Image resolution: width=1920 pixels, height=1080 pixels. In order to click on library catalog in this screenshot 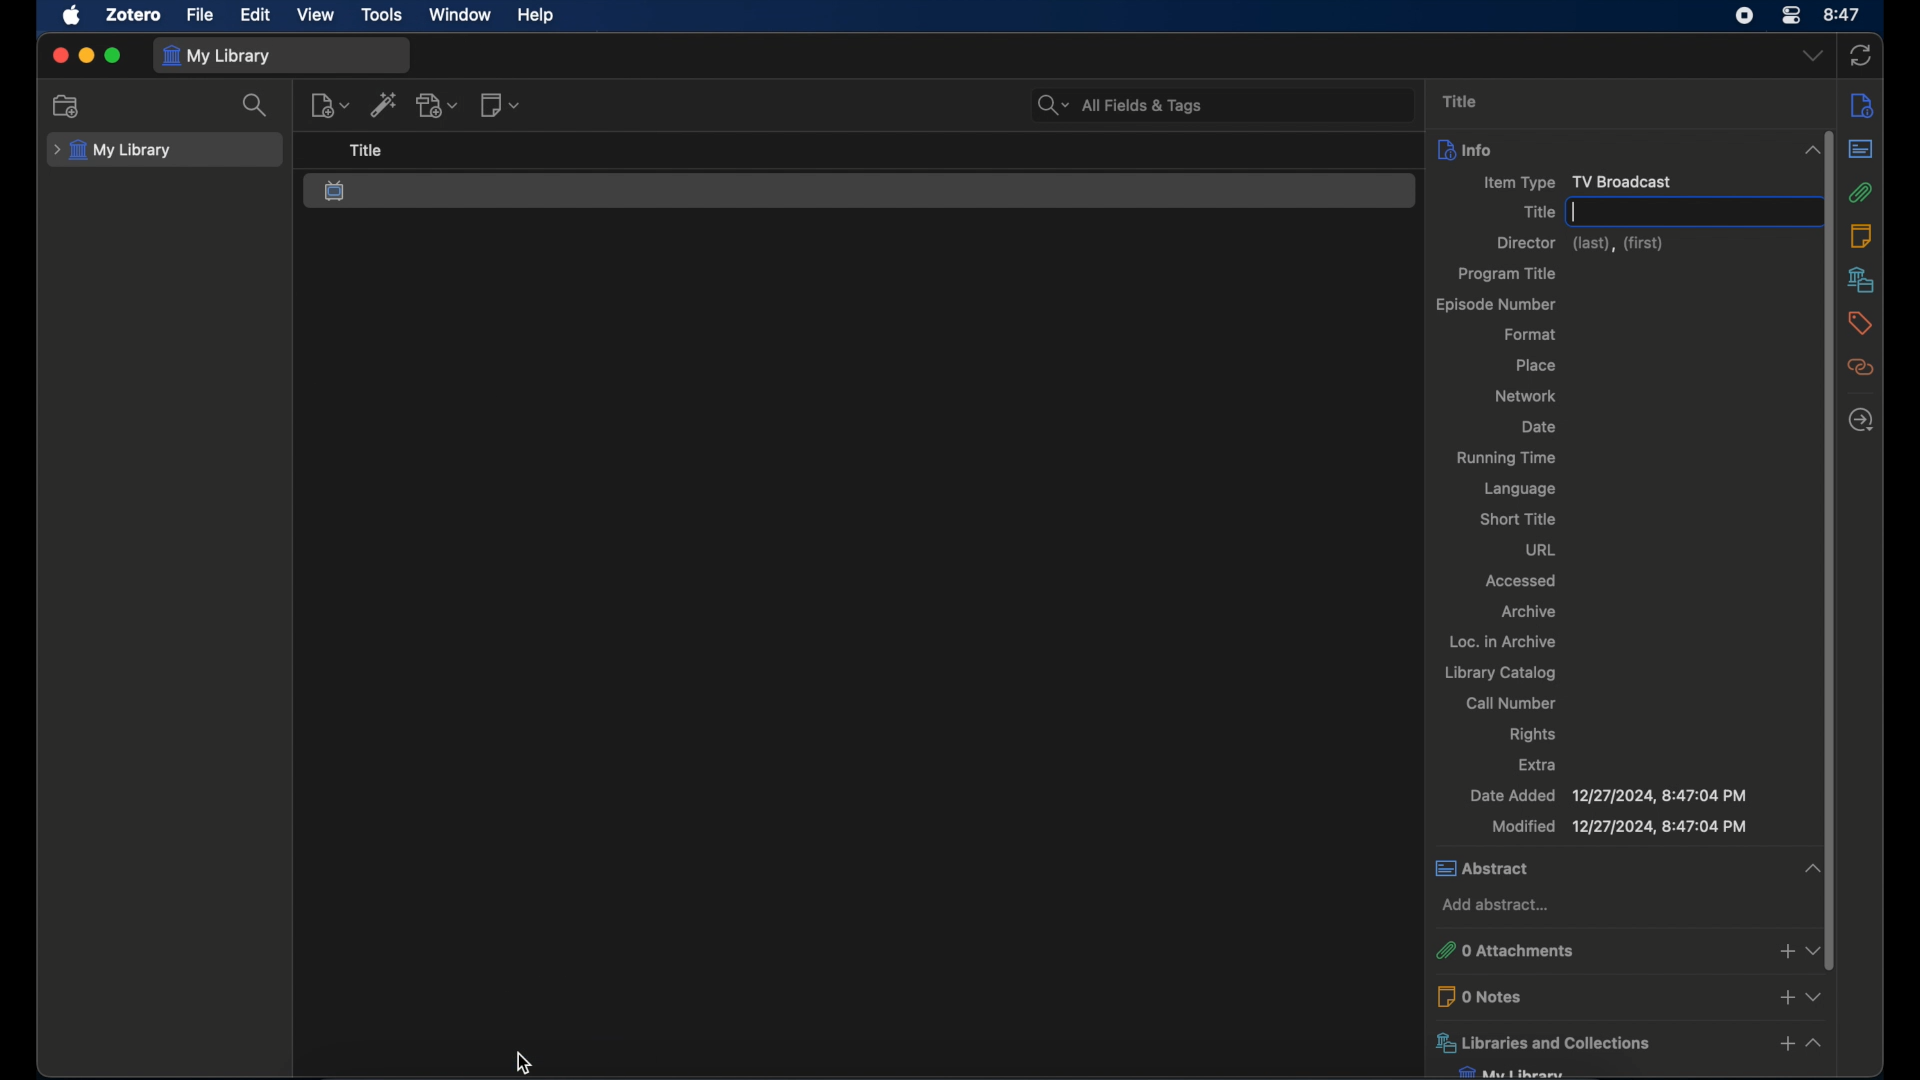, I will do `click(1501, 674)`.